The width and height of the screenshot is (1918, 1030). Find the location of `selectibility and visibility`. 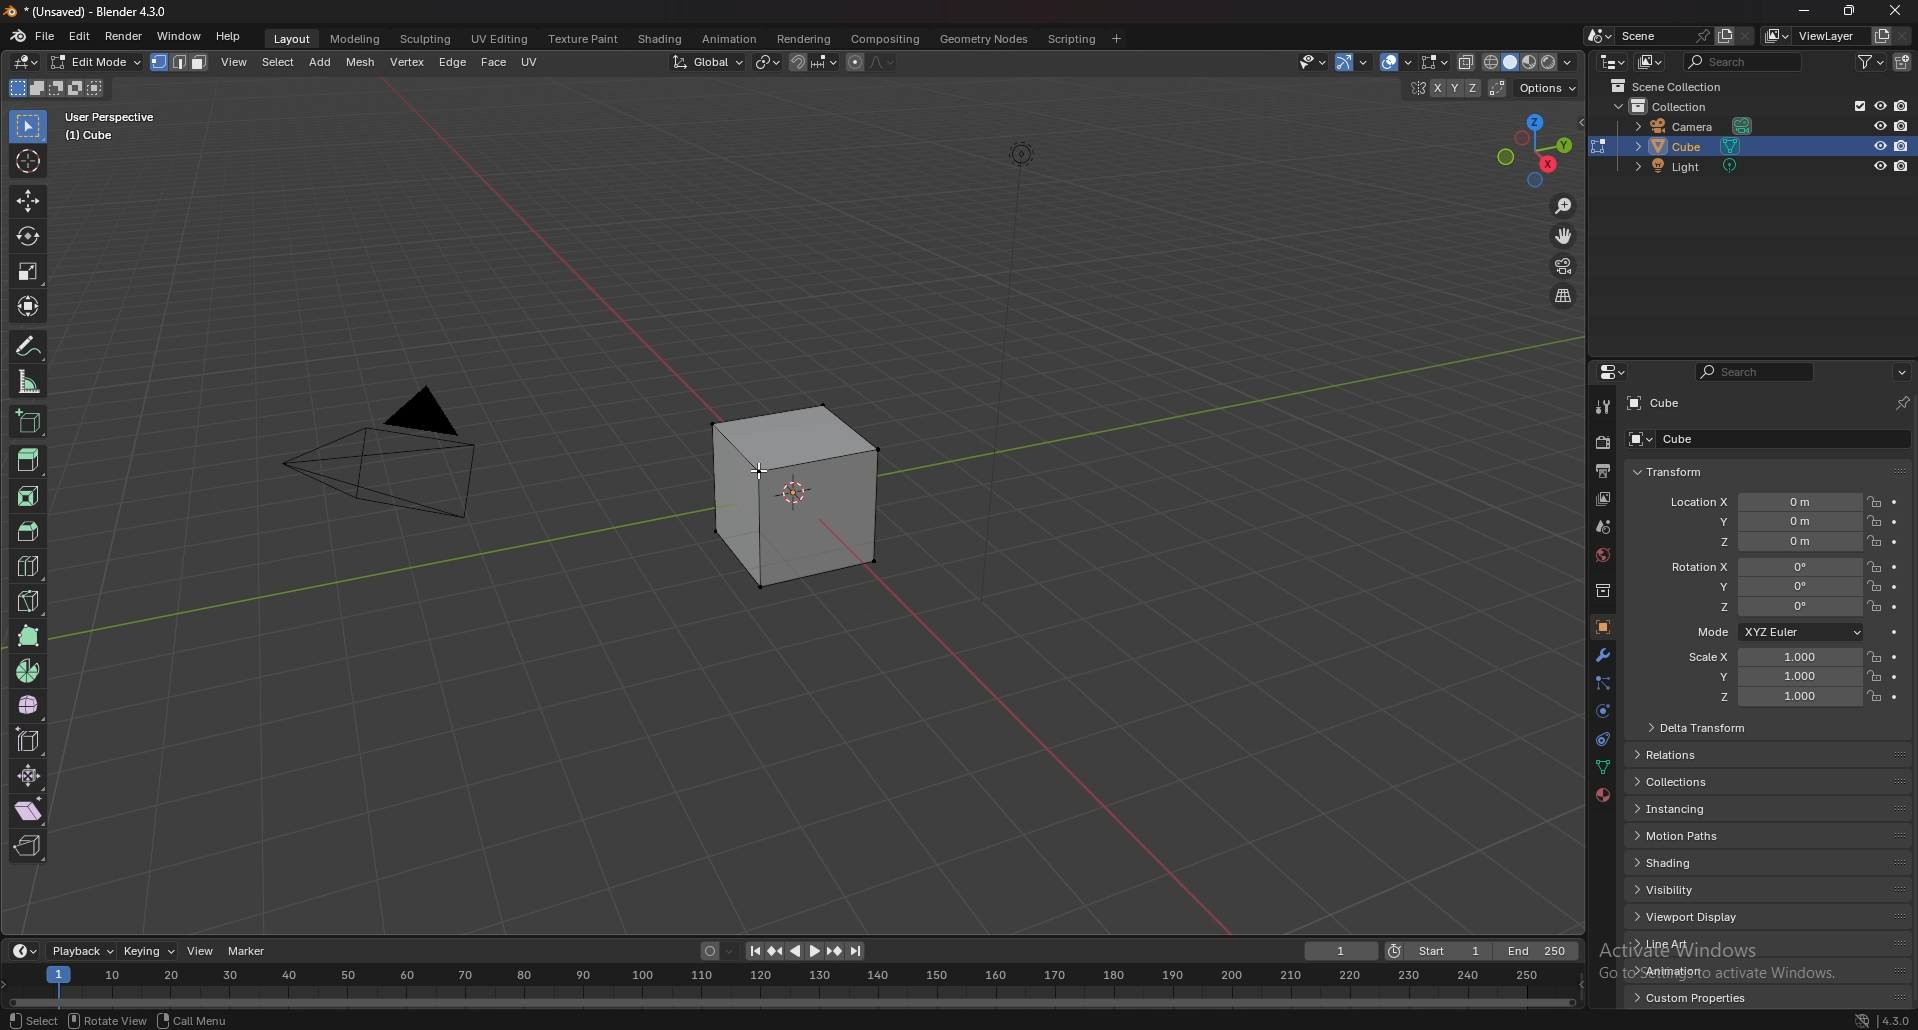

selectibility and visibility is located at coordinates (1313, 62).